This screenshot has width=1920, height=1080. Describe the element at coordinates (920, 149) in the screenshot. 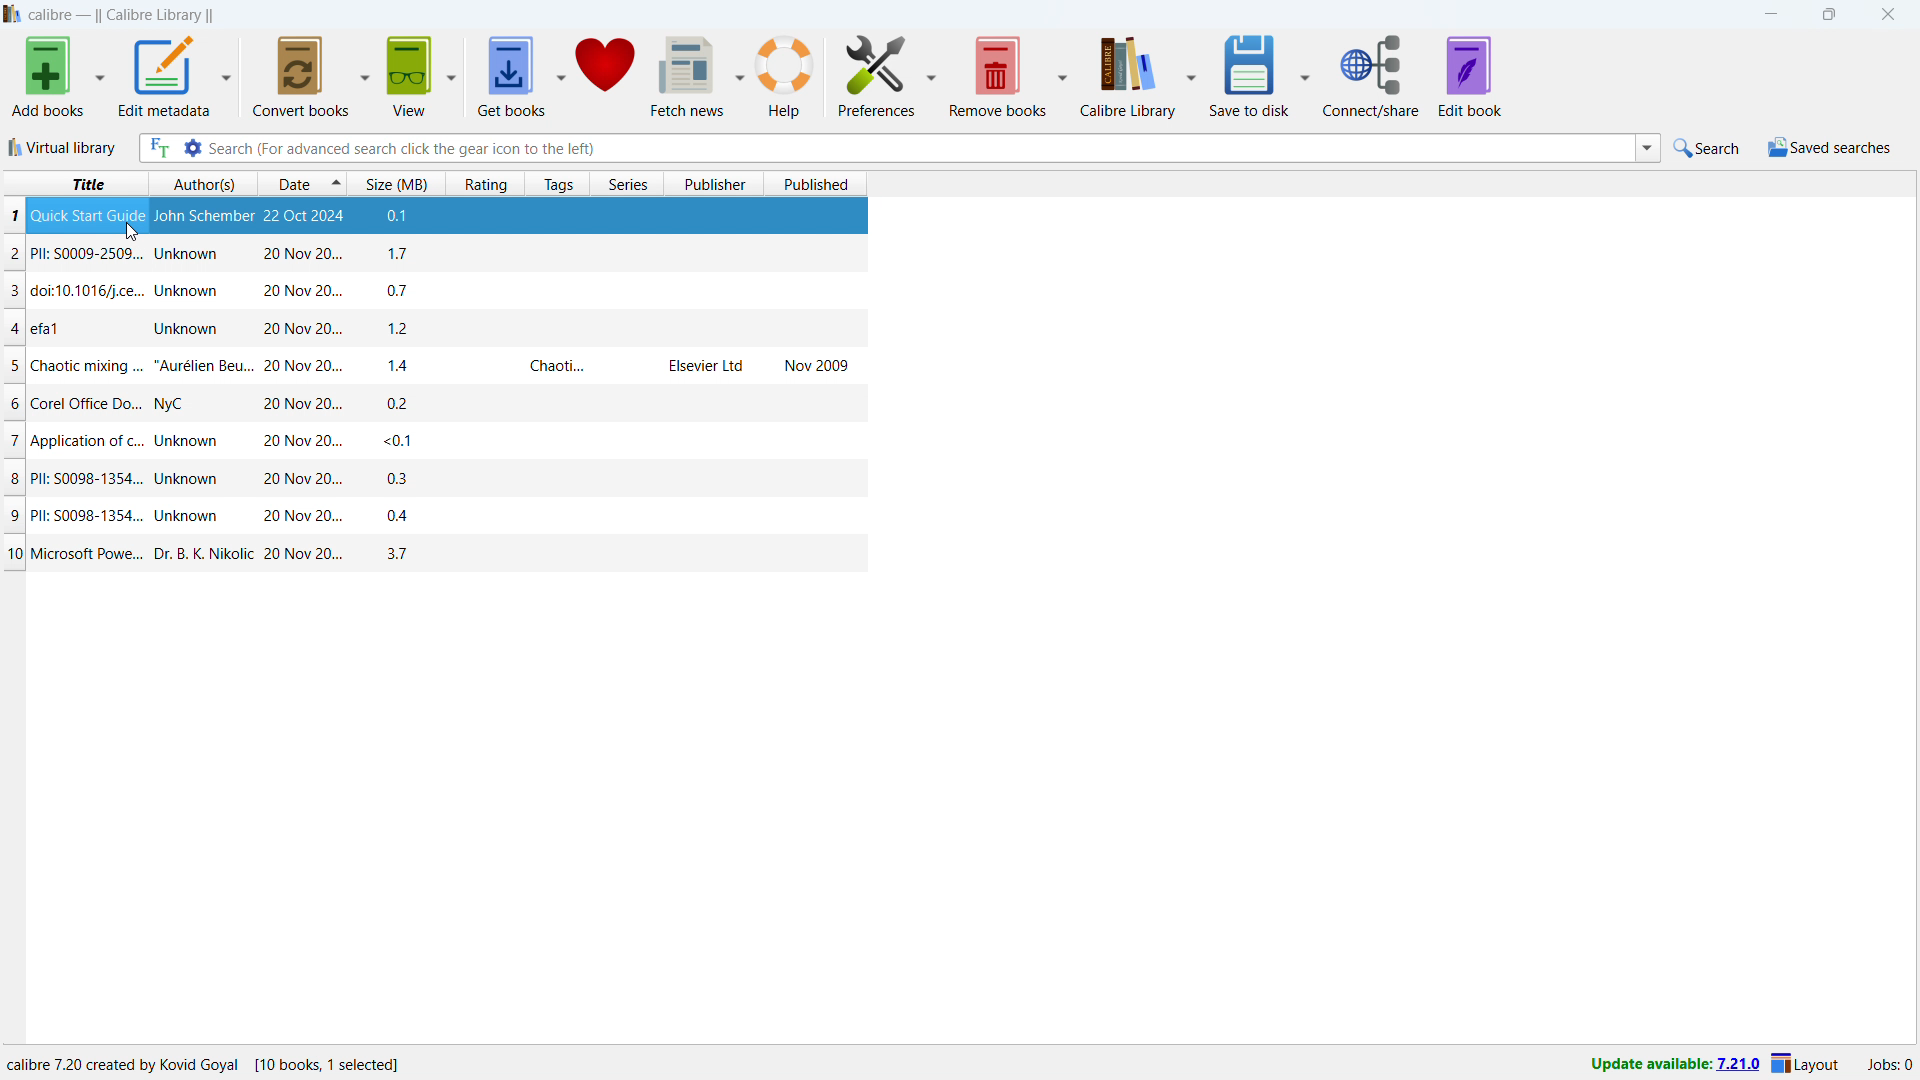

I see `enter search string` at that location.